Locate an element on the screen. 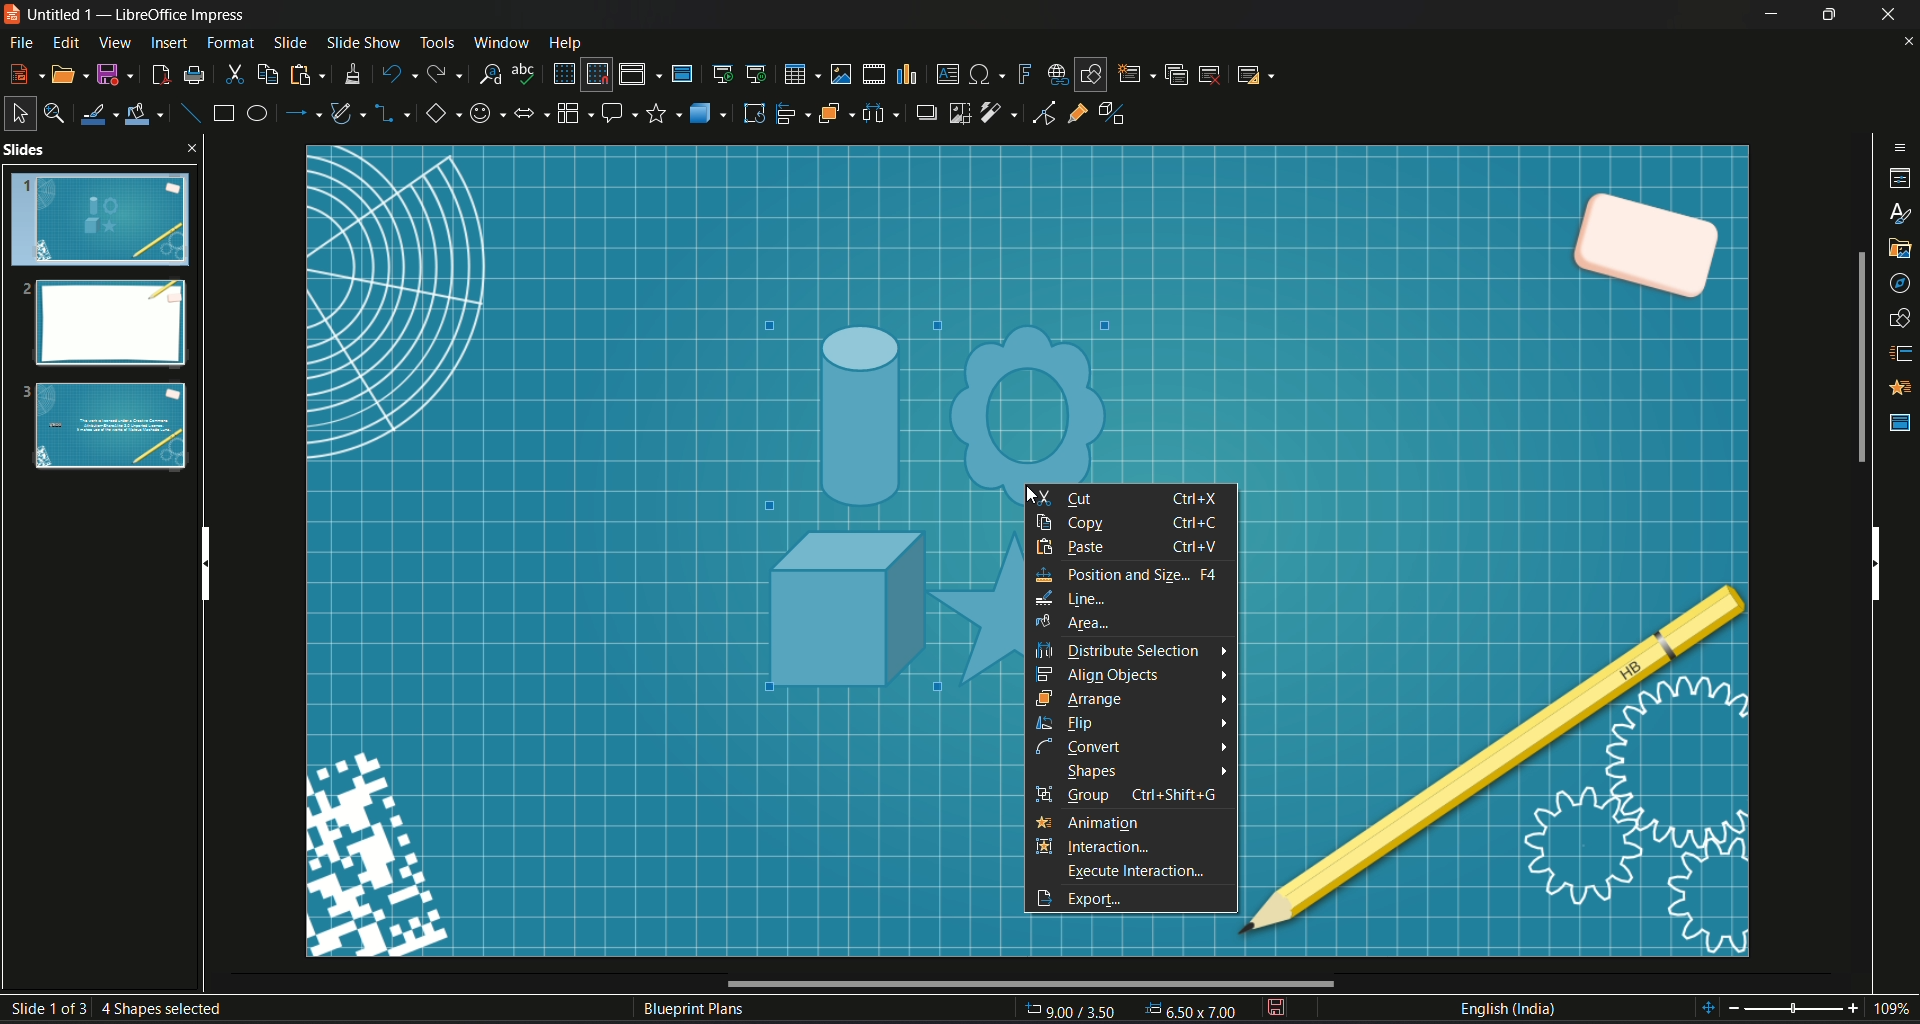 Image resolution: width=1920 pixels, height=1024 pixels. interaction is located at coordinates (1043, 845).